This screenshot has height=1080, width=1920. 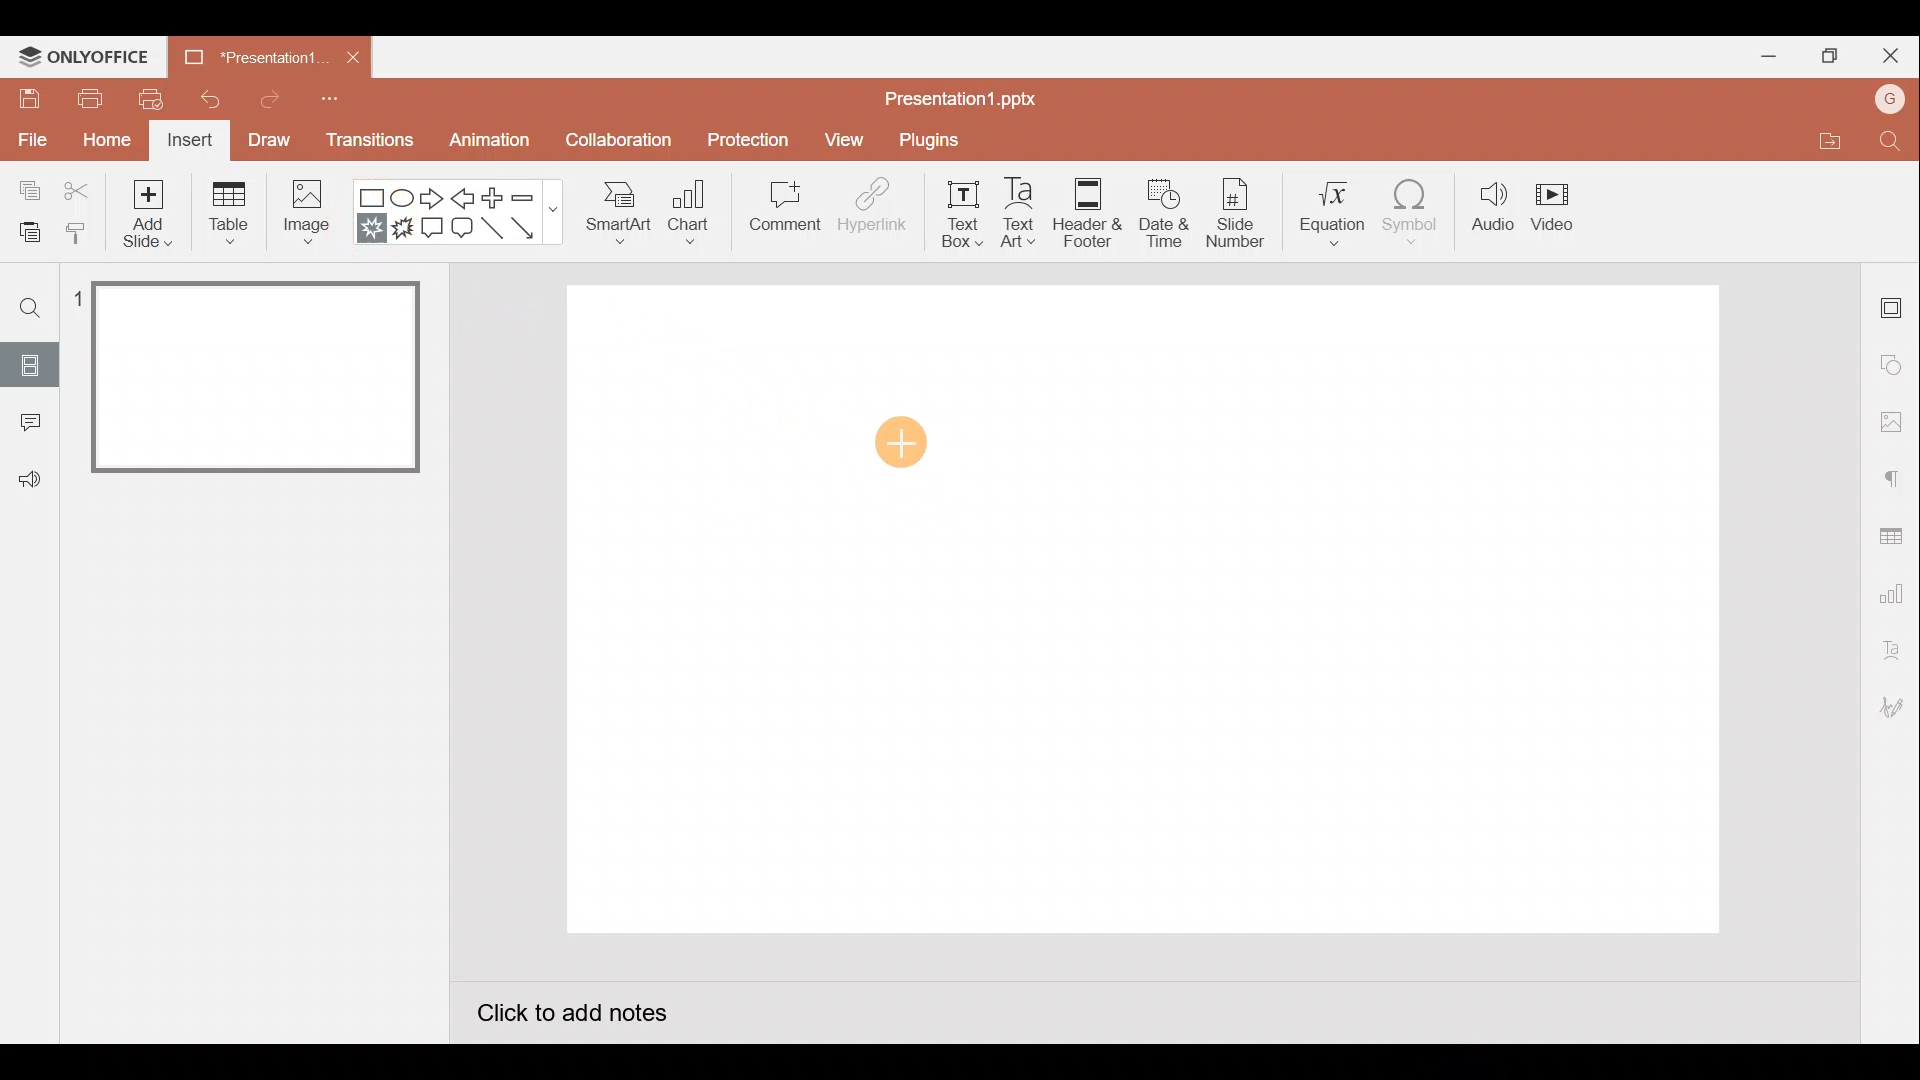 I want to click on Smart Art, so click(x=624, y=218).